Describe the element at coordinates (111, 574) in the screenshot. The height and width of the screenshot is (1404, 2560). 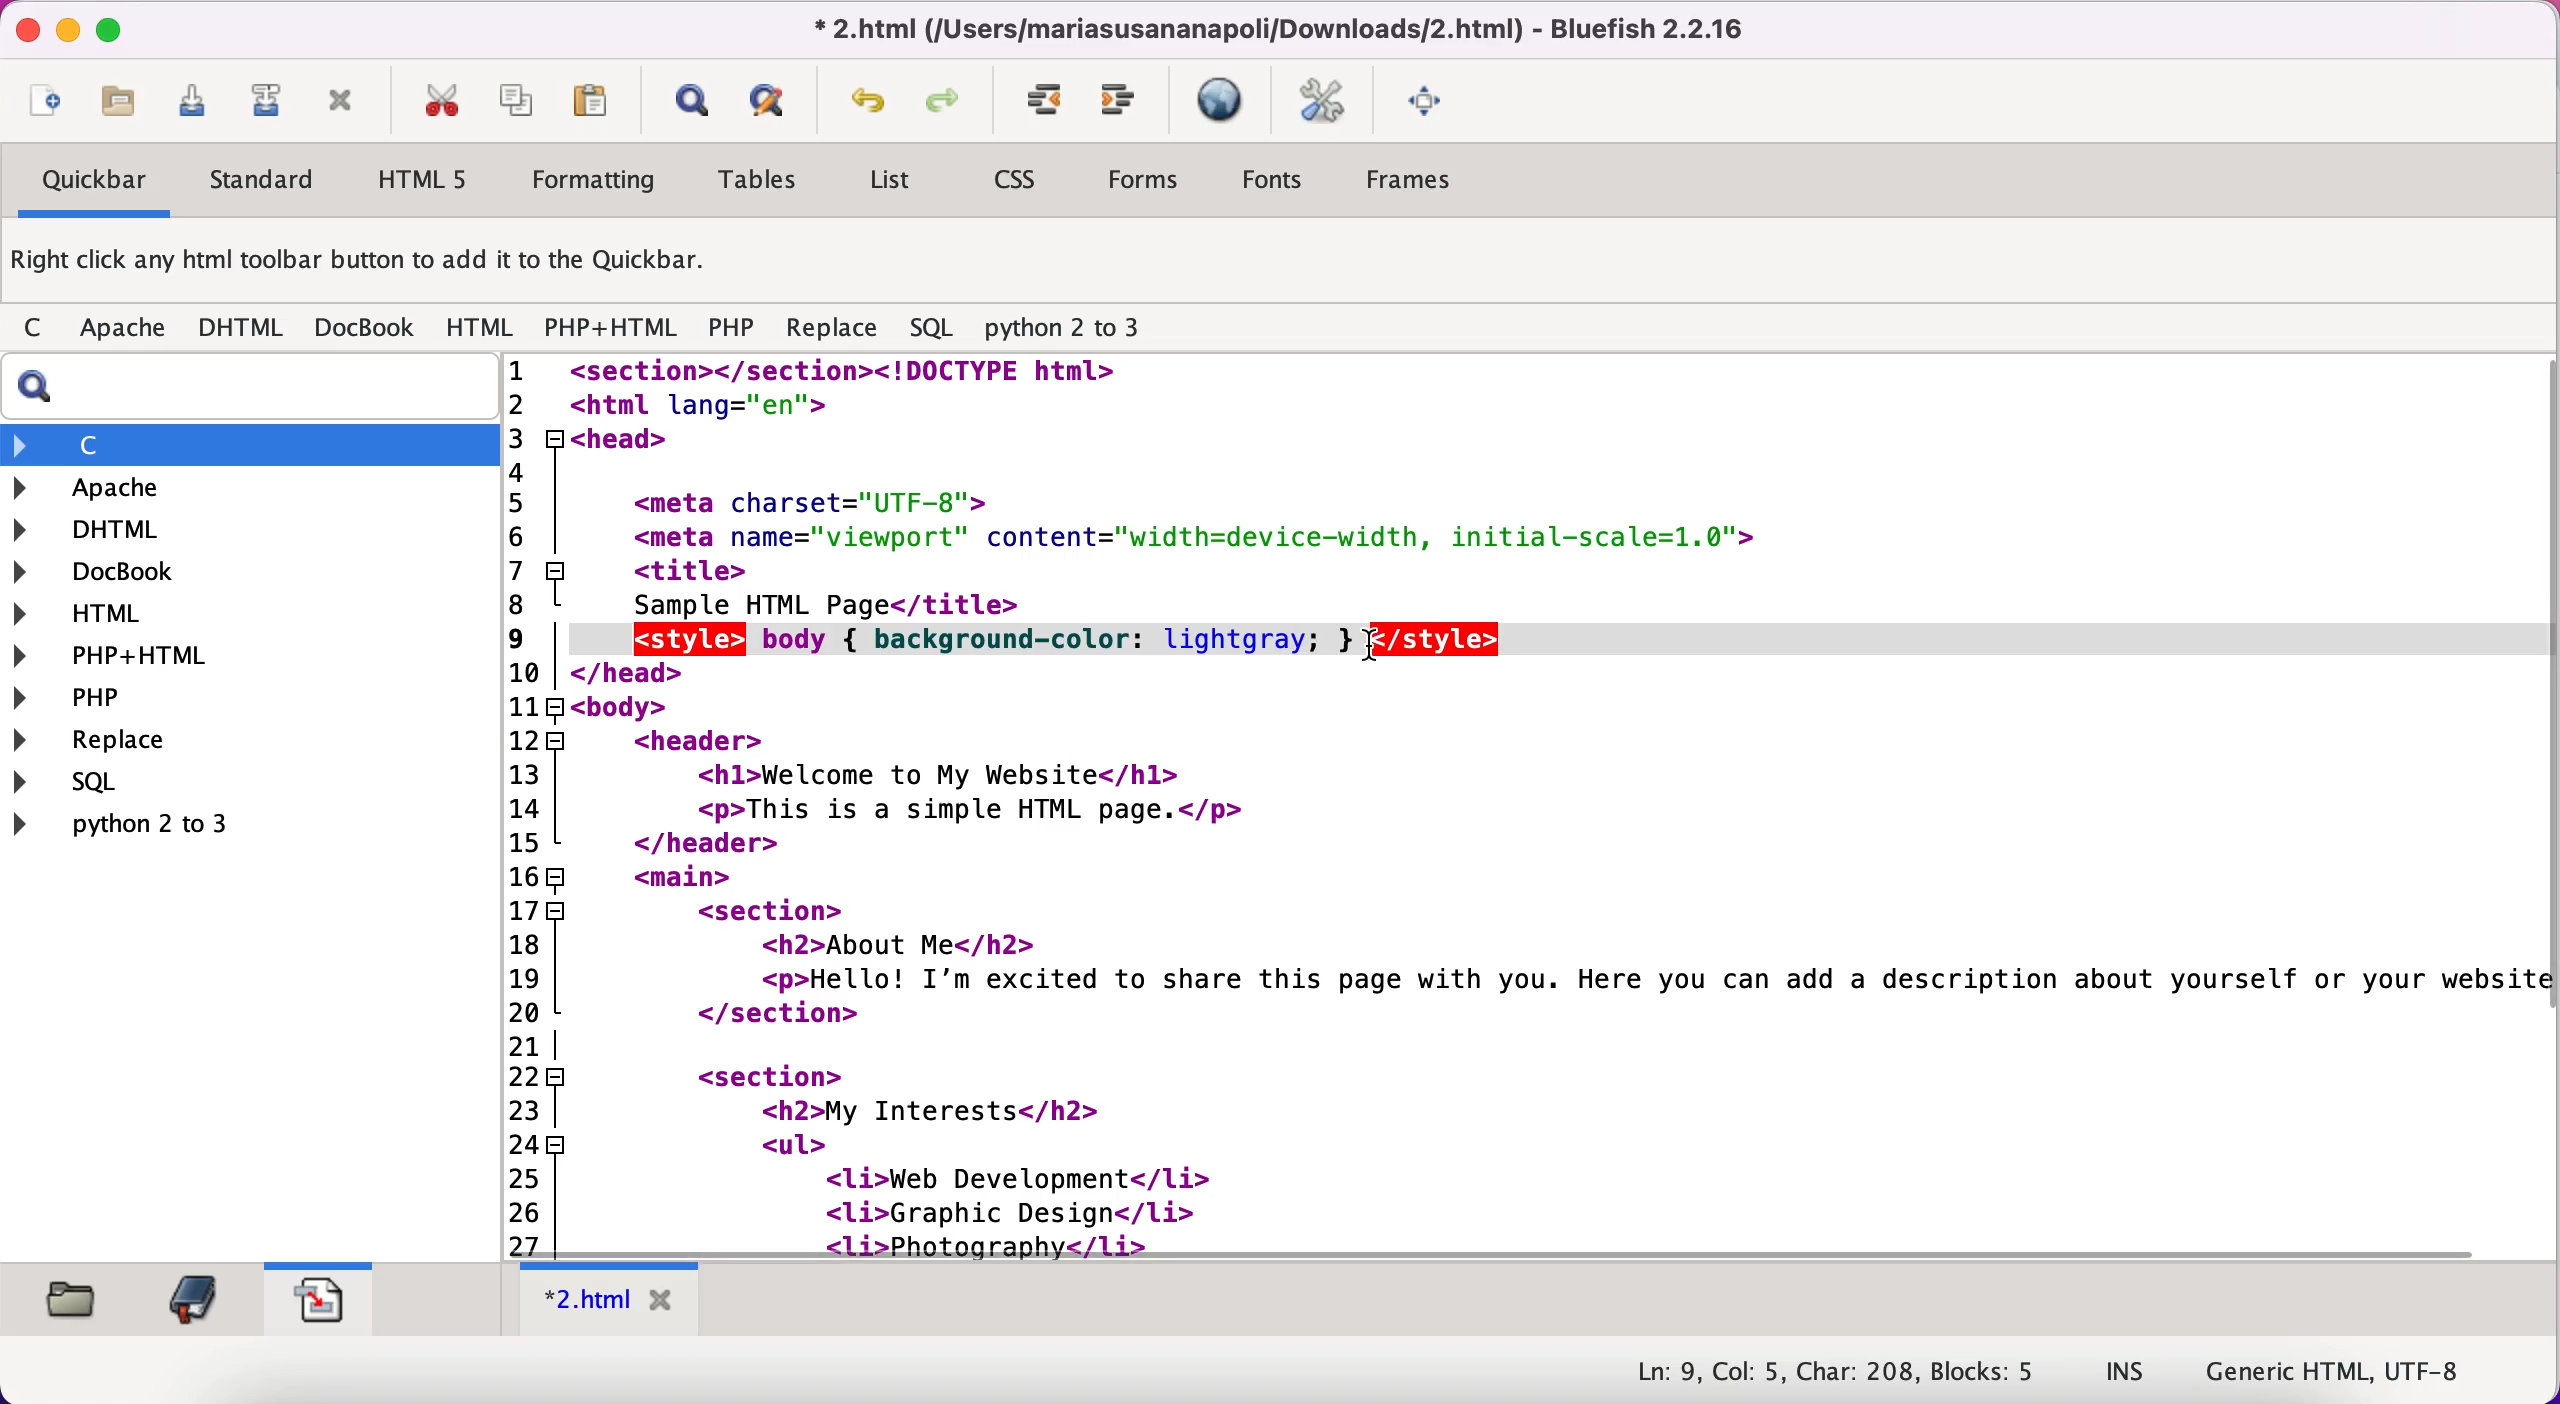
I see `docbook` at that location.